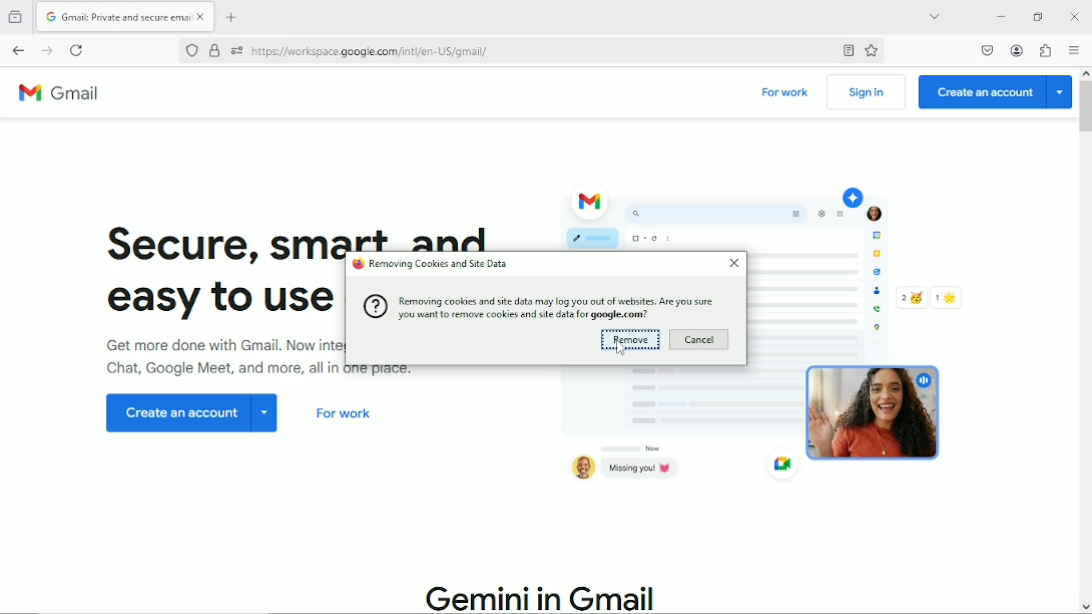  I want to click on Go forward, so click(47, 51).